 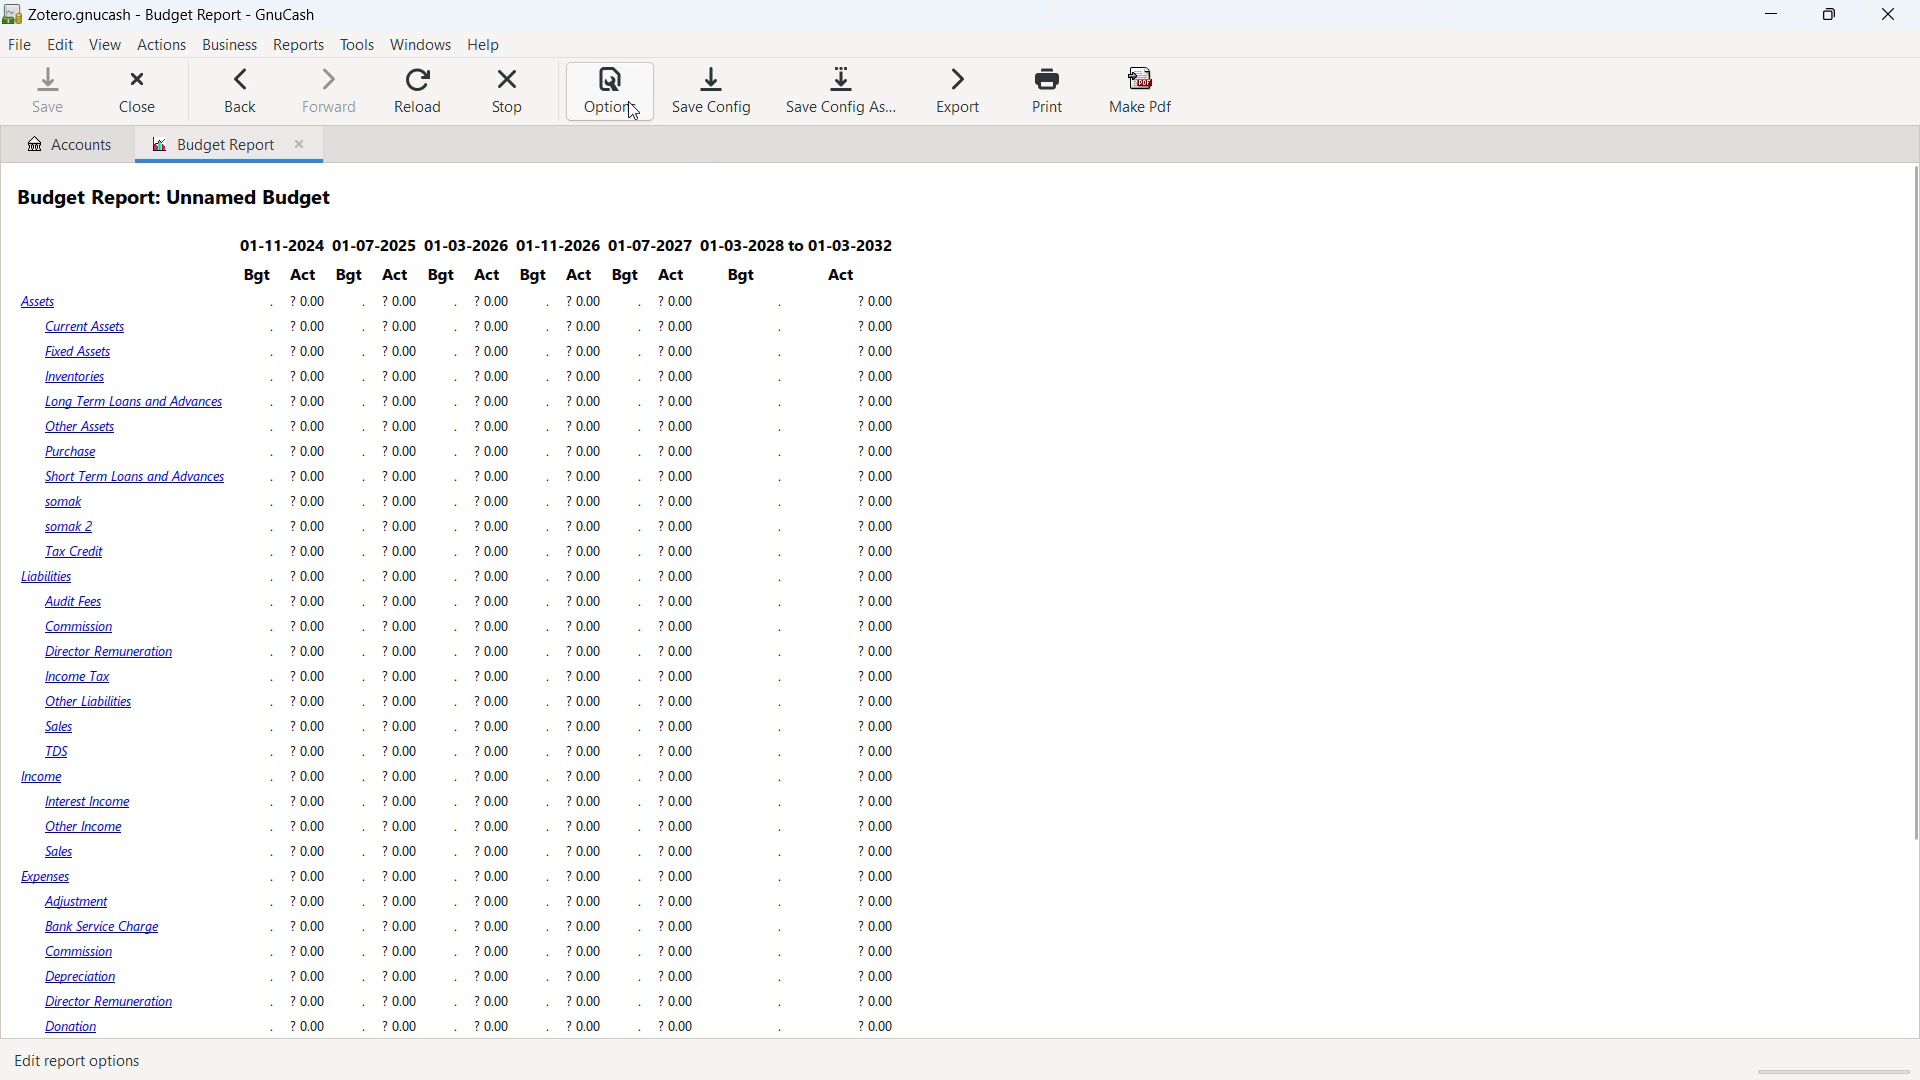 I want to click on Adjustment, so click(x=86, y=901).